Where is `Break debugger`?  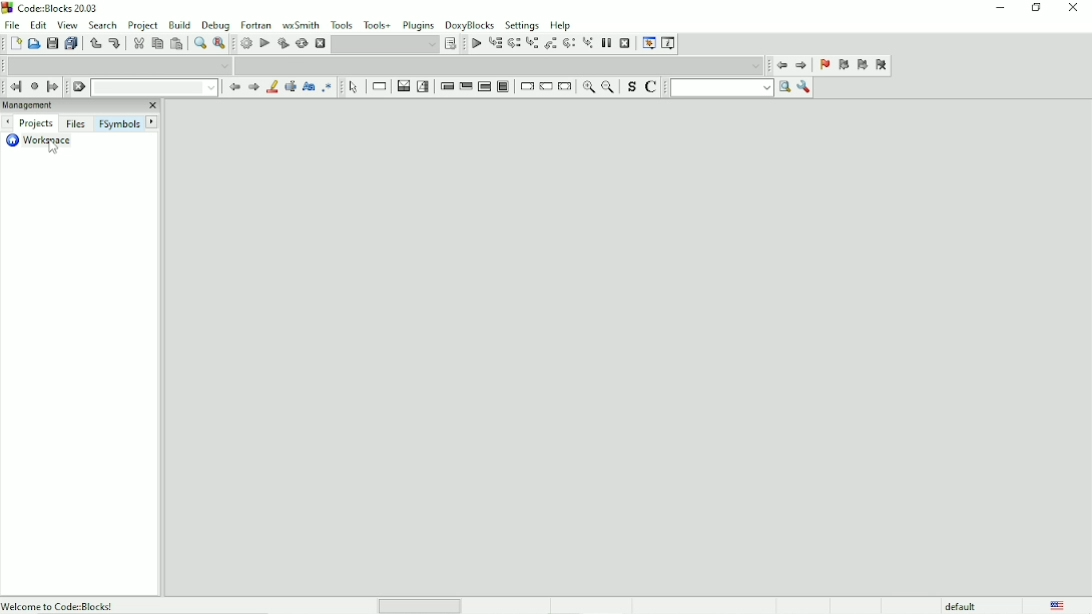 Break debugger is located at coordinates (607, 42).